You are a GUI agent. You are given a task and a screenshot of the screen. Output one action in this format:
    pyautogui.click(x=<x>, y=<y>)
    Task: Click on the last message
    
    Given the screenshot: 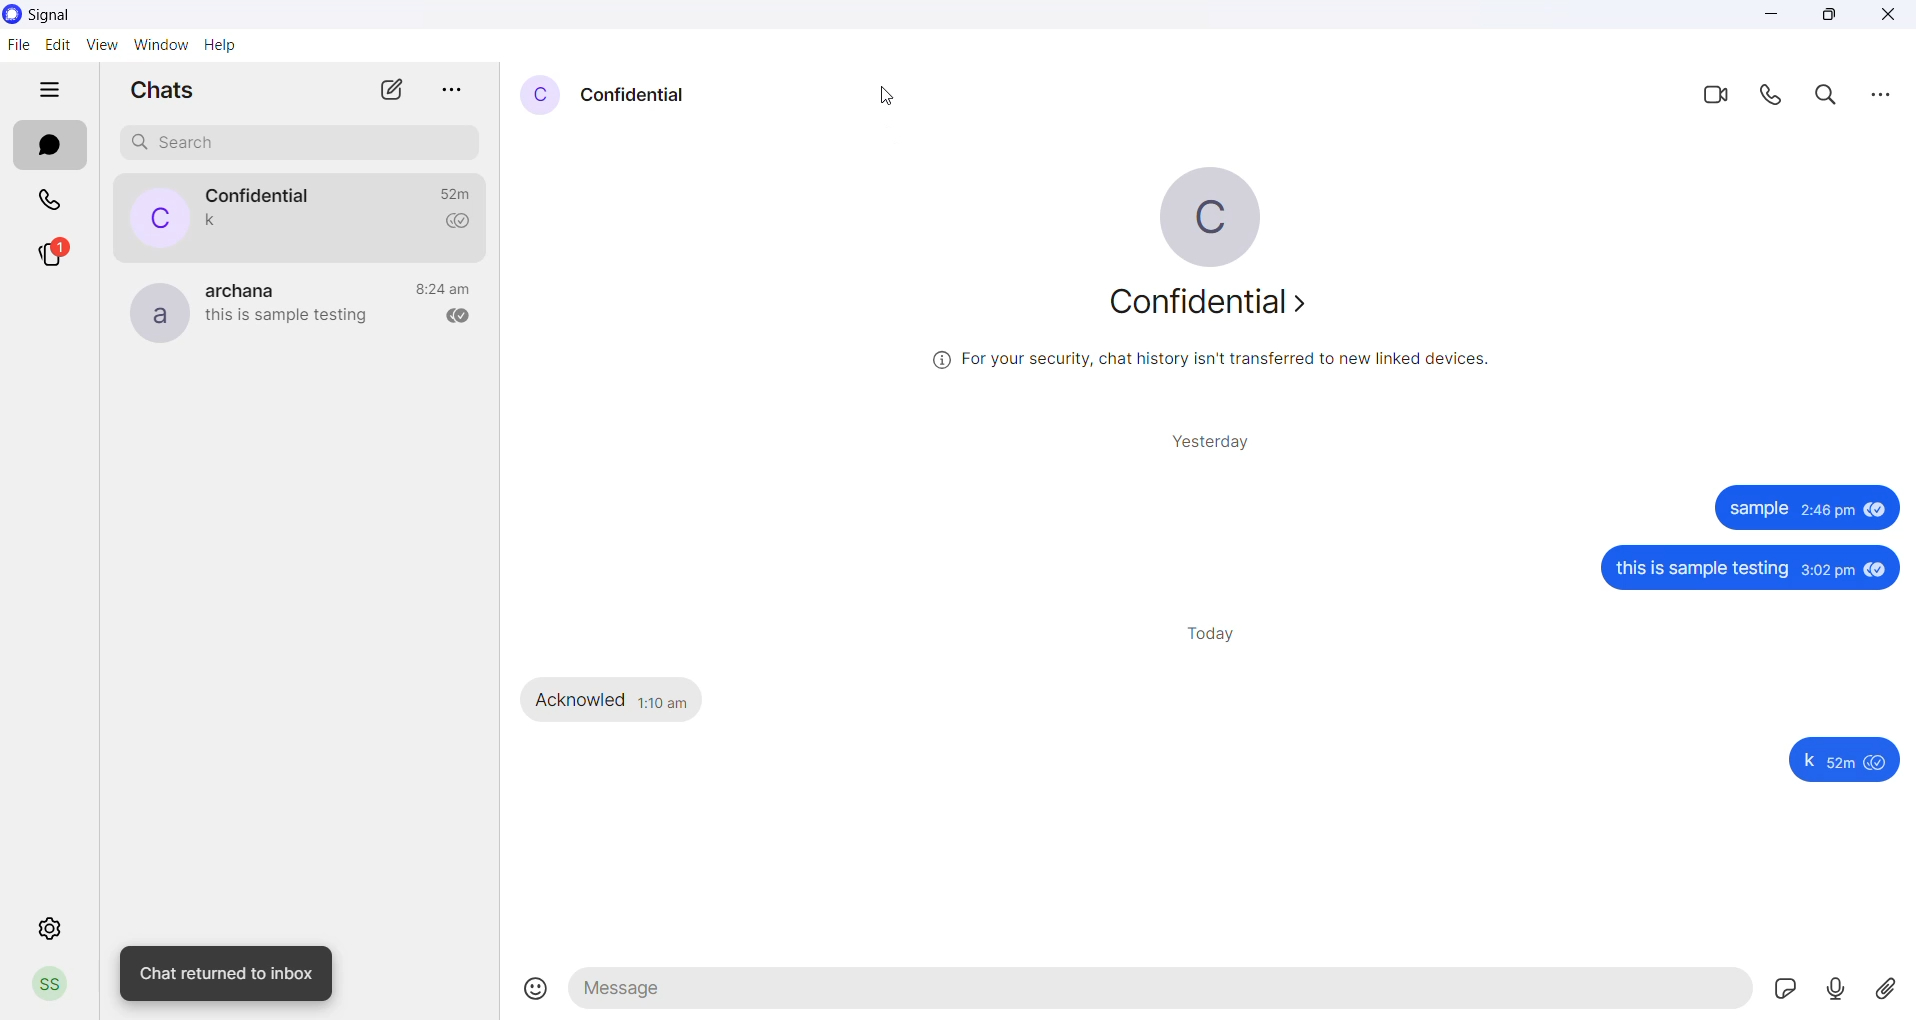 What is the action you would take?
    pyautogui.click(x=294, y=319)
    